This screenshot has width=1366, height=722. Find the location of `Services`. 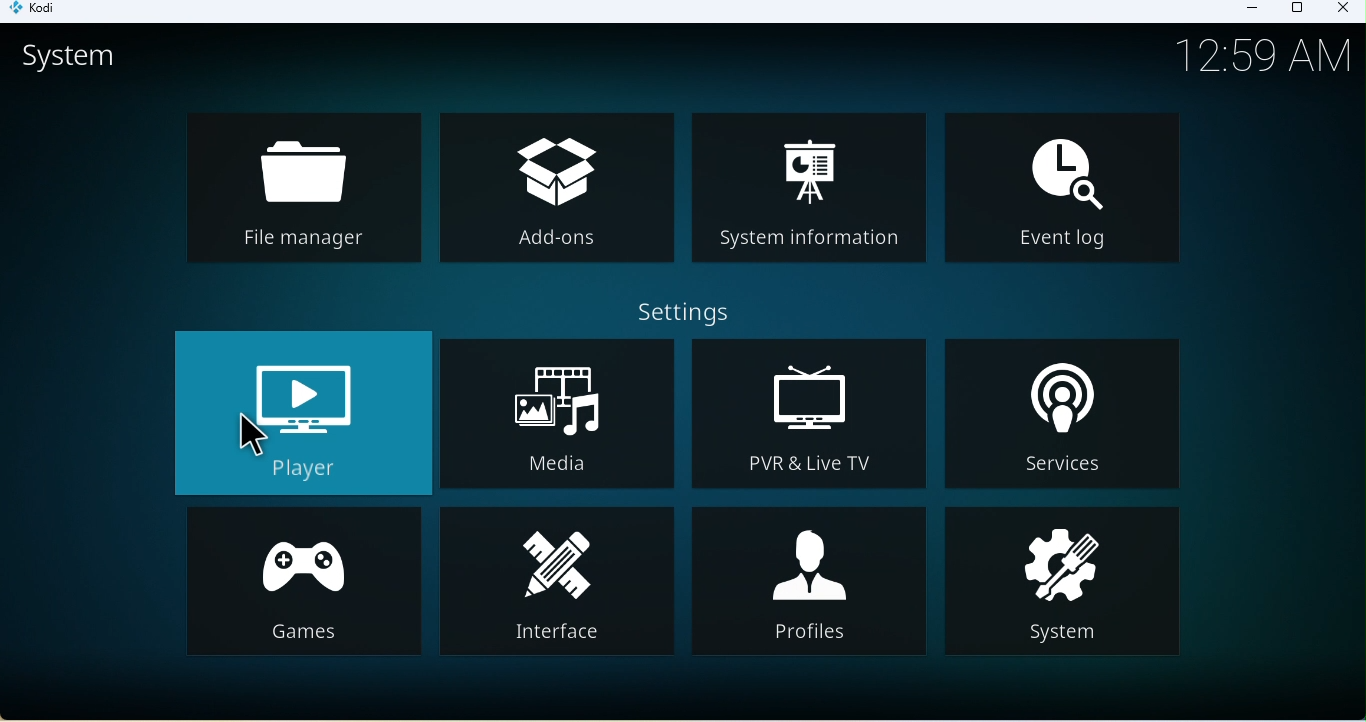

Services is located at coordinates (1073, 416).